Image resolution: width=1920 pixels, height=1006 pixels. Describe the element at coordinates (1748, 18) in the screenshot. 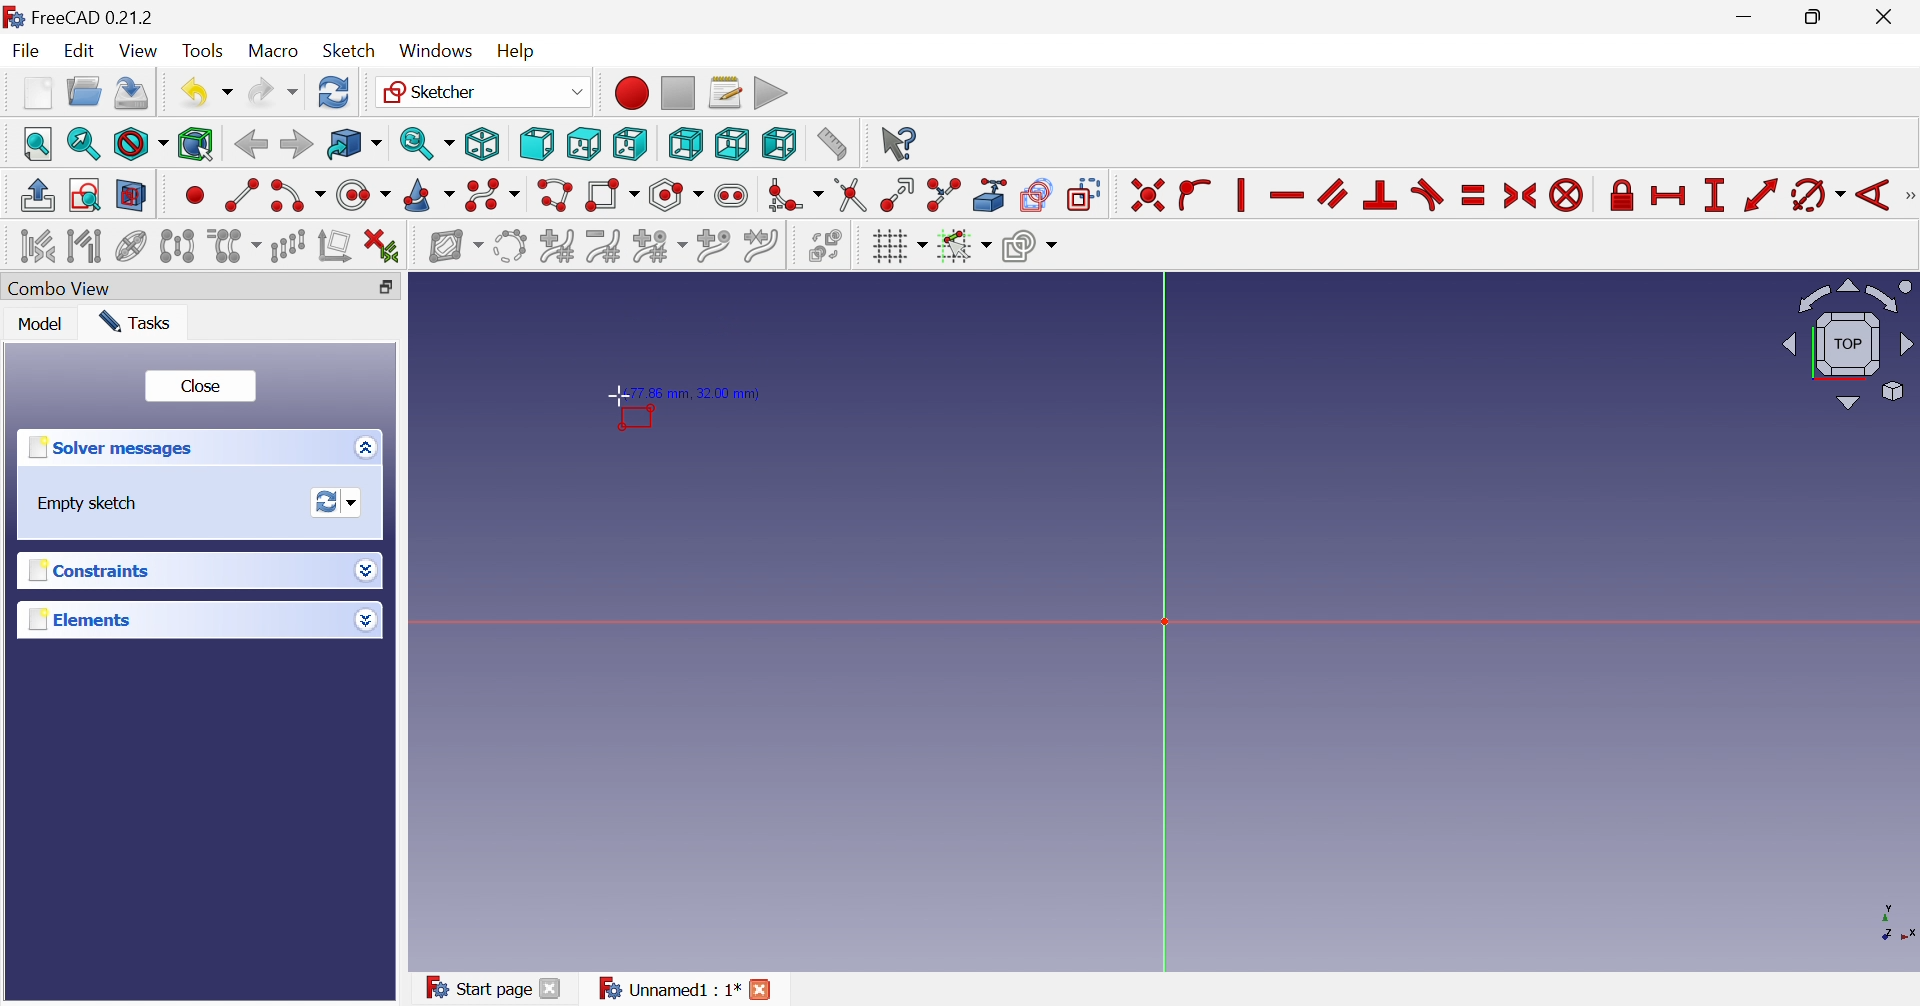

I see `Minimize` at that location.